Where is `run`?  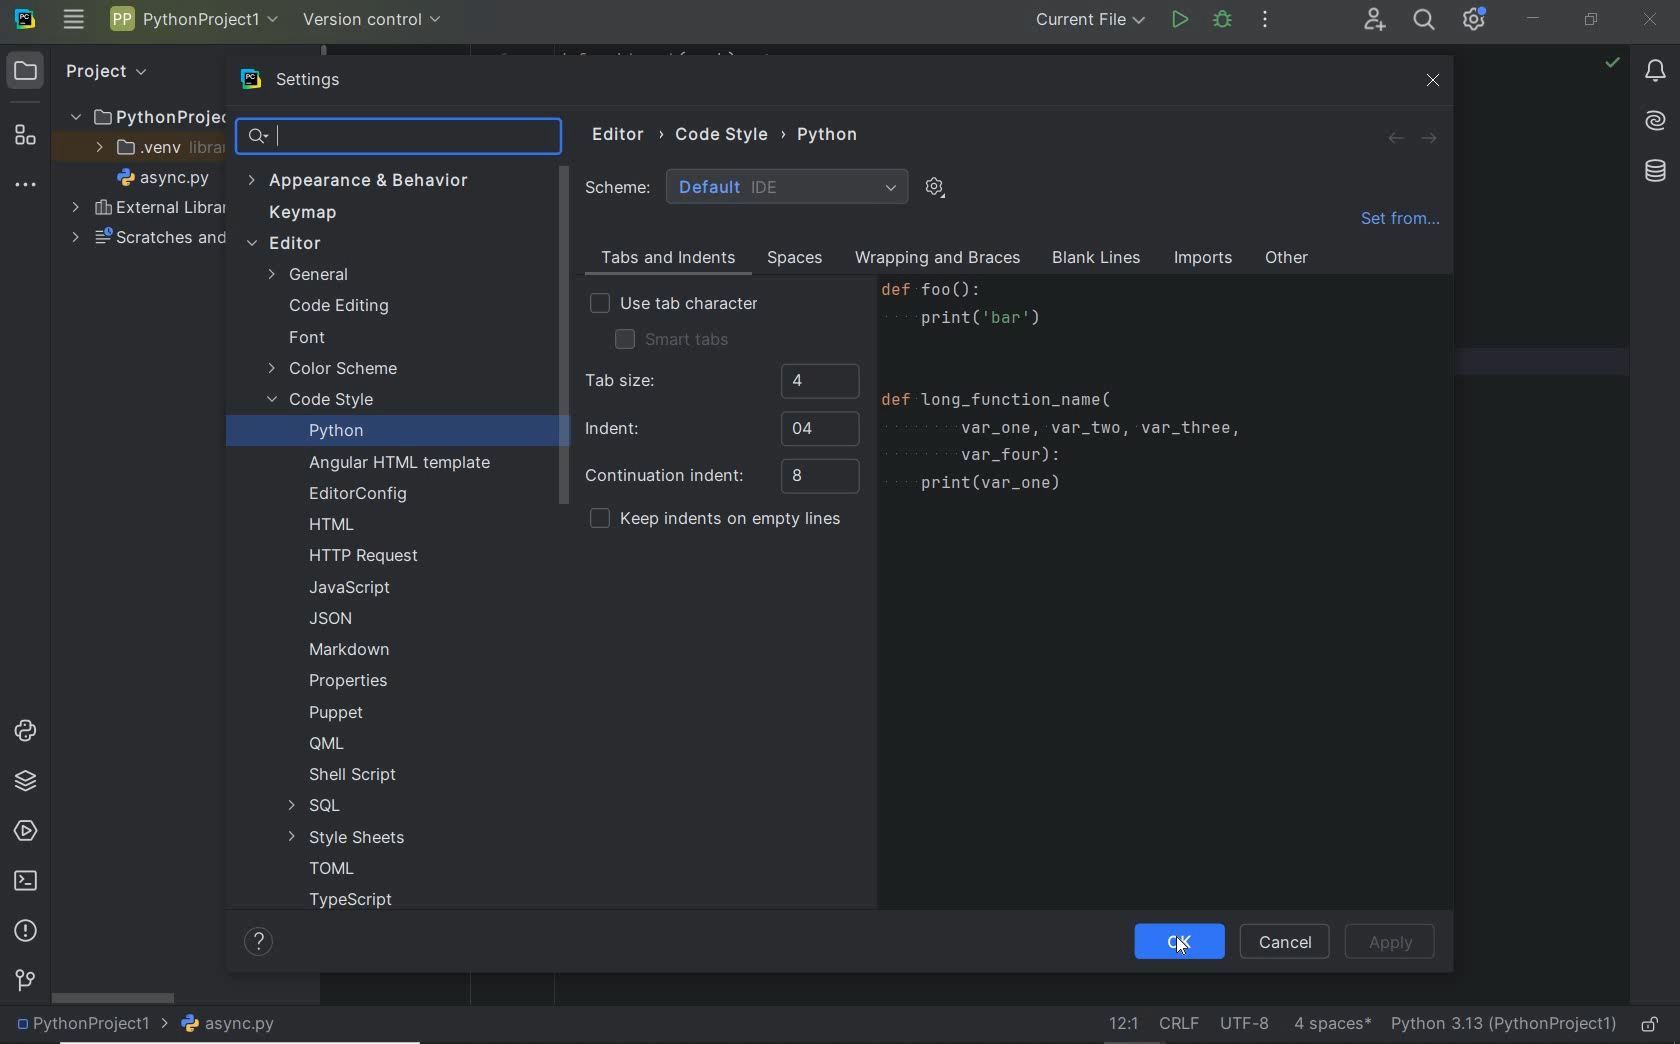 run is located at coordinates (1179, 22).